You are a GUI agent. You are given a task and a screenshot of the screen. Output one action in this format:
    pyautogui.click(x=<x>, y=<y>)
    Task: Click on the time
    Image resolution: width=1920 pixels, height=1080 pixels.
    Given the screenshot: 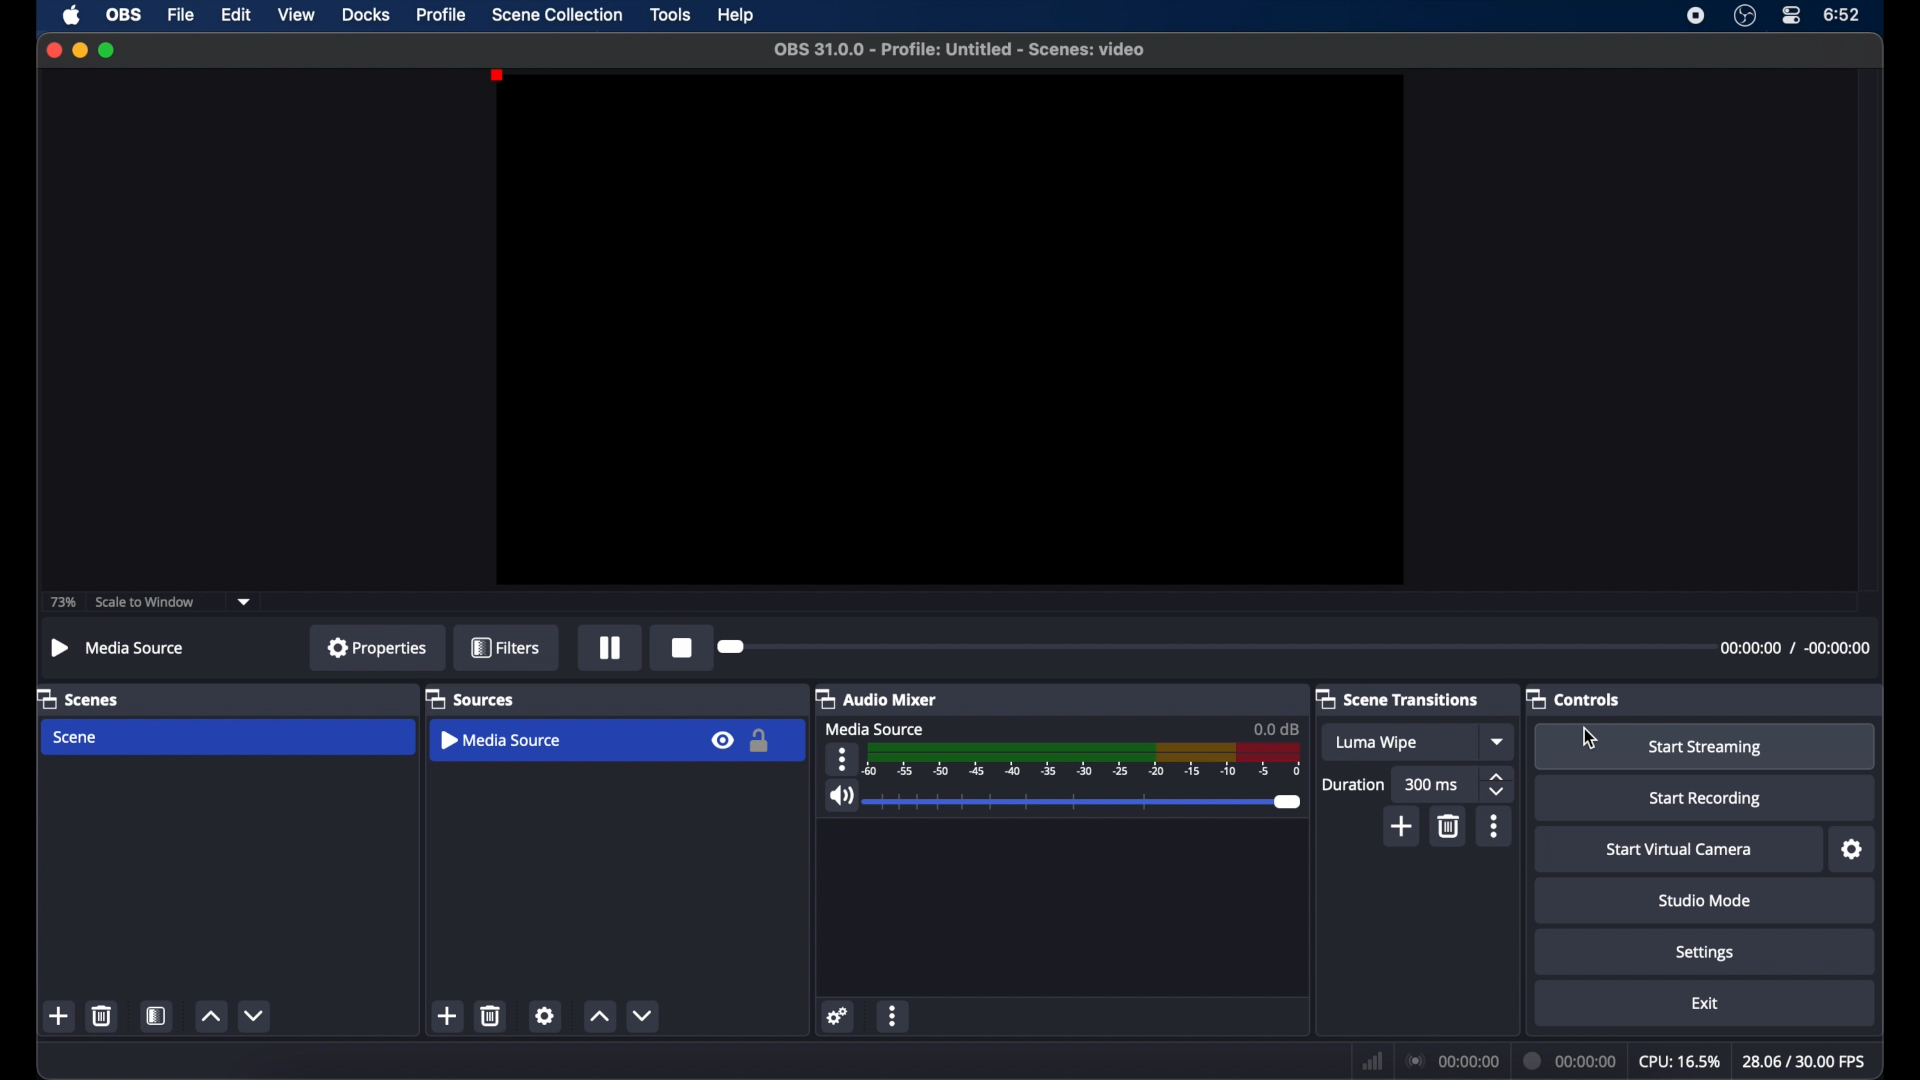 What is the action you would take?
    pyautogui.click(x=1844, y=16)
    